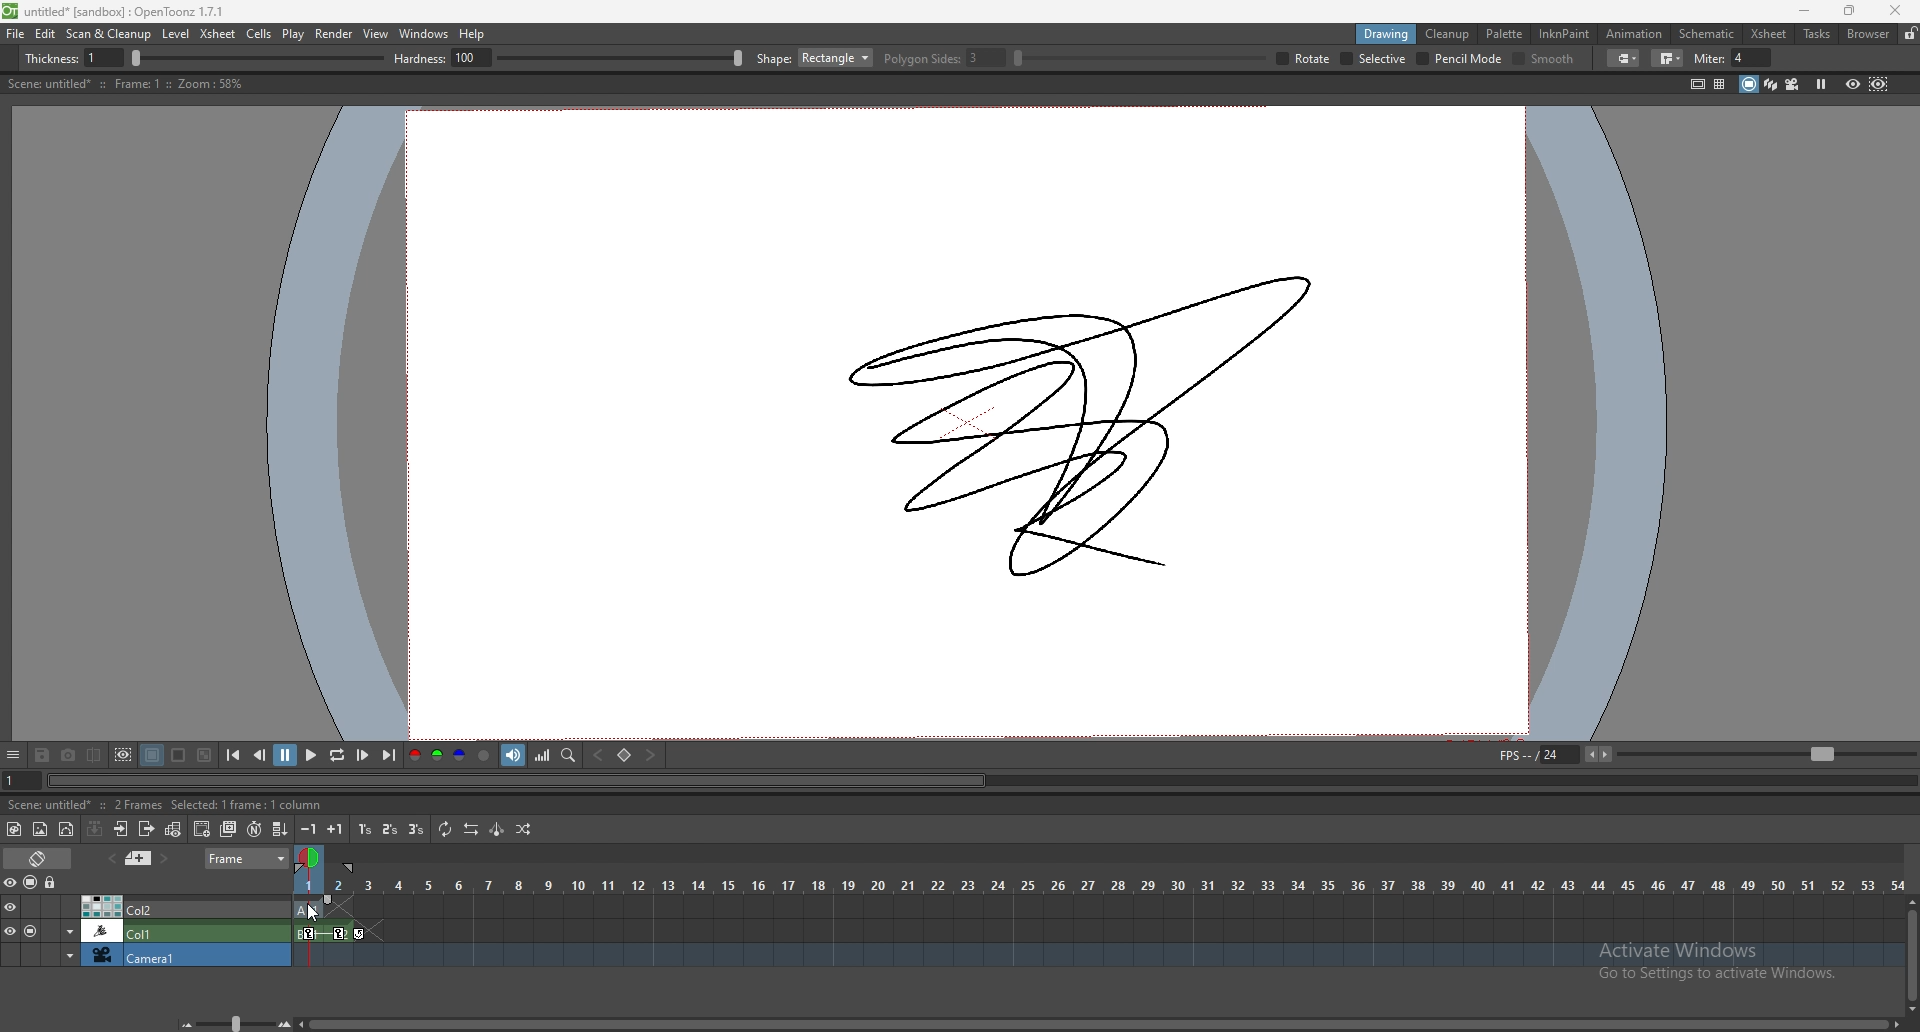 The height and width of the screenshot is (1032, 1920). Describe the element at coordinates (335, 34) in the screenshot. I see `render` at that location.